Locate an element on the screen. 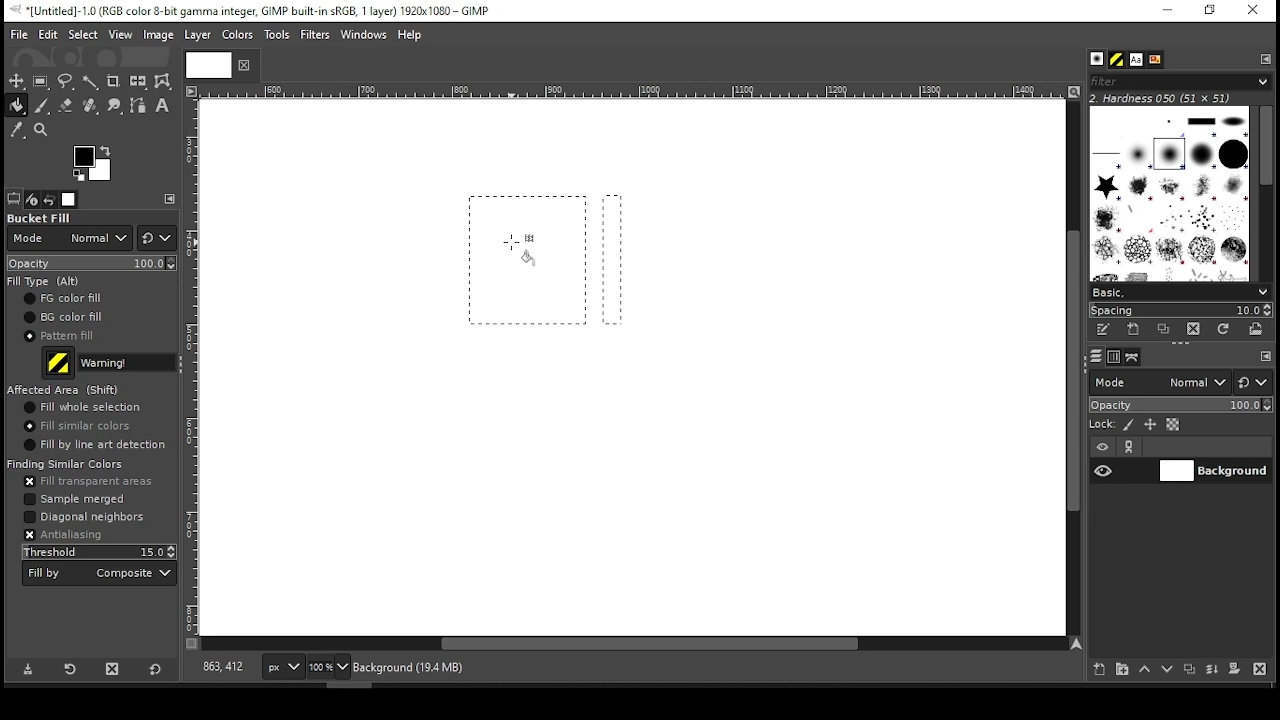 This screenshot has width=1280, height=720. layer visibility on/off is located at coordinates (1104, 470).